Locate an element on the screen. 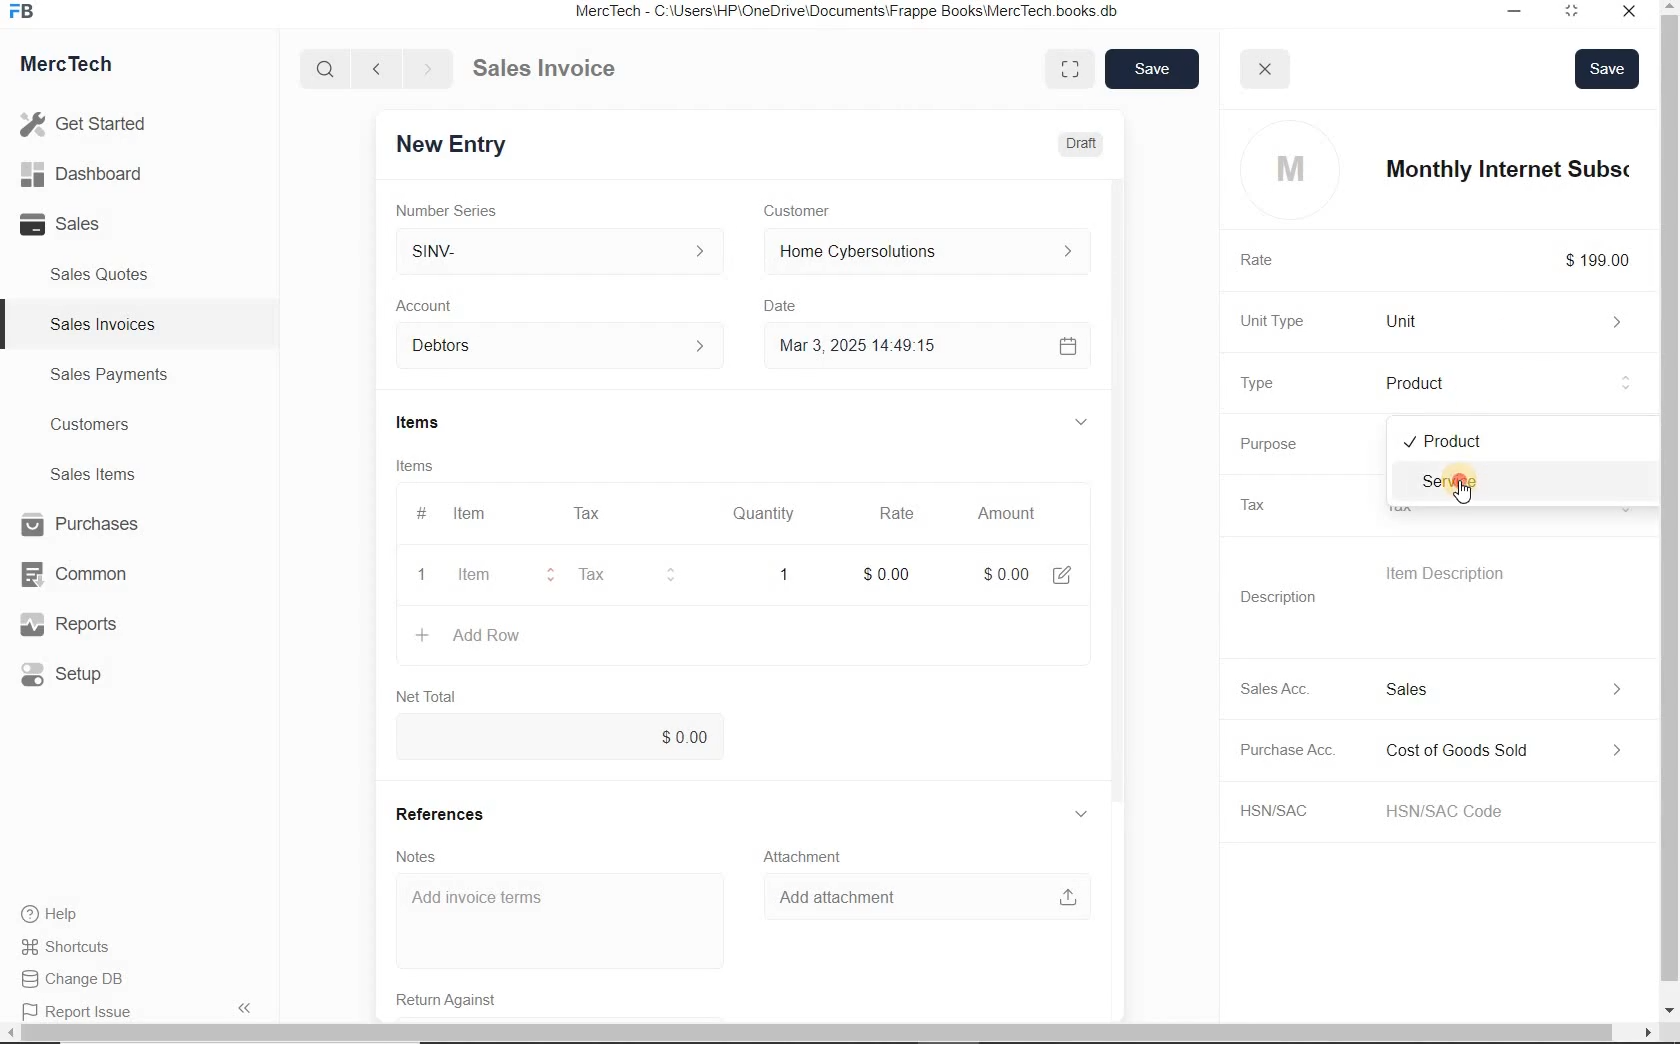 This screenshot has height=1044, width=1680. cursor is located at coordinates (1464, 493).